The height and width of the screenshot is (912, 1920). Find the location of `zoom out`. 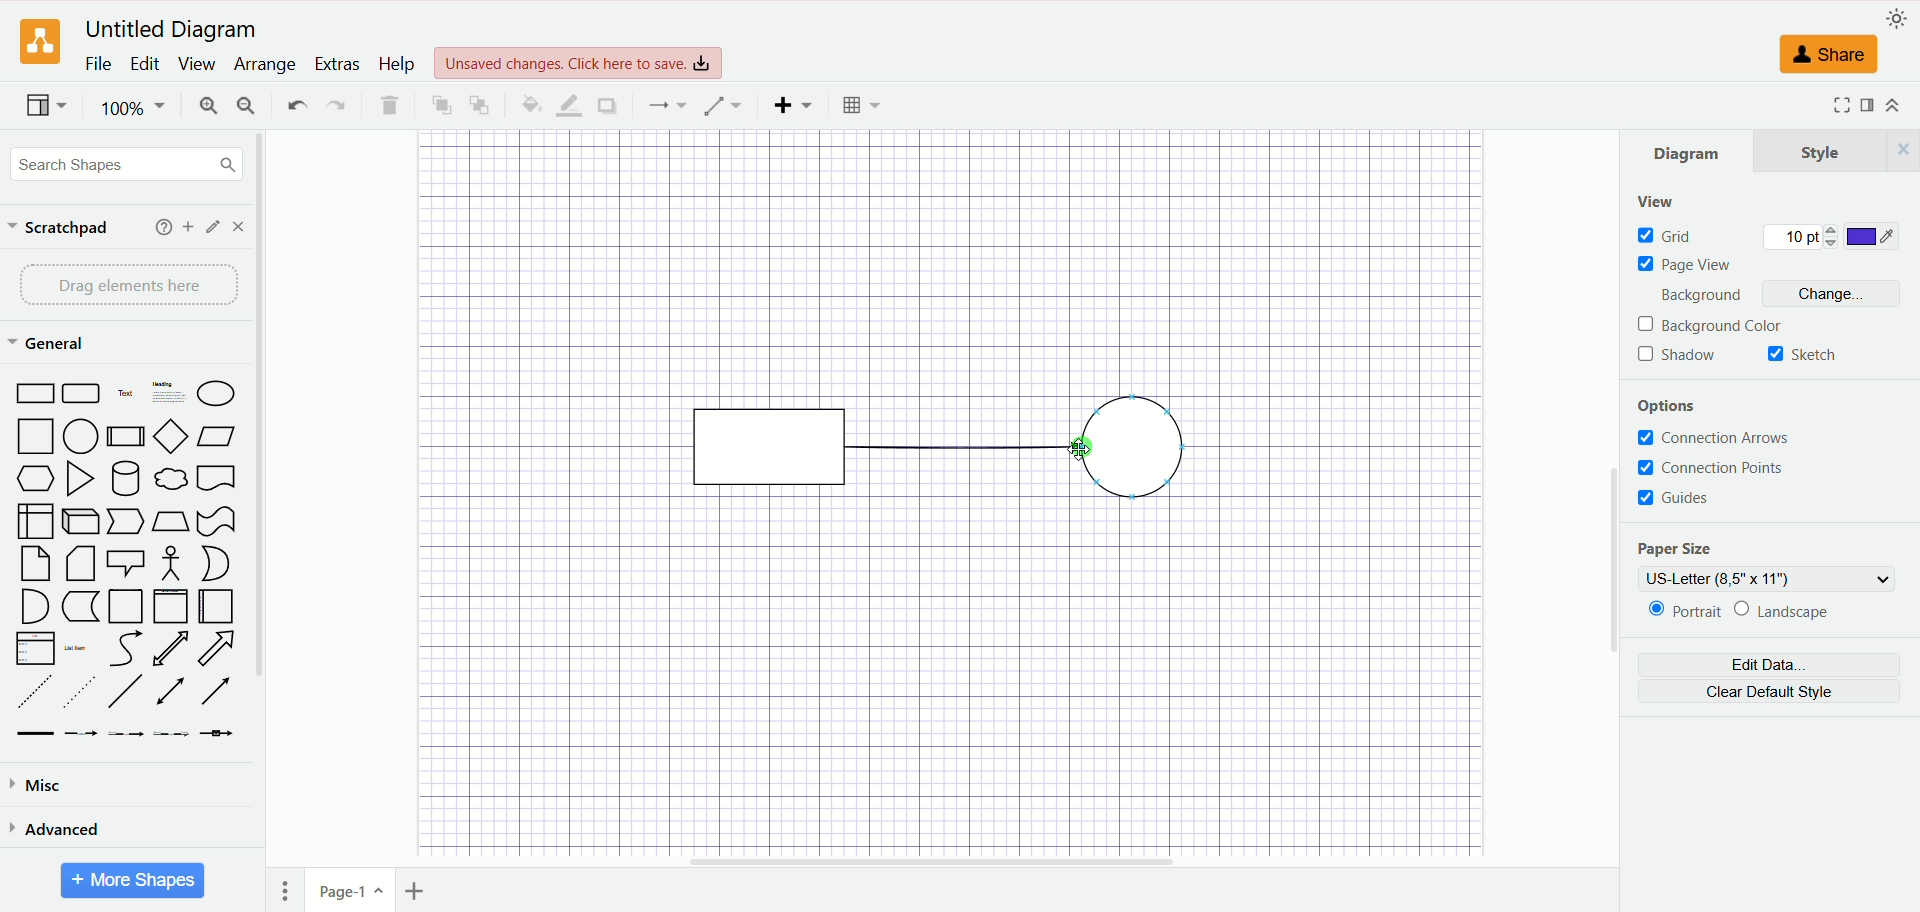

zoom out is located at coordinates (250, 105).